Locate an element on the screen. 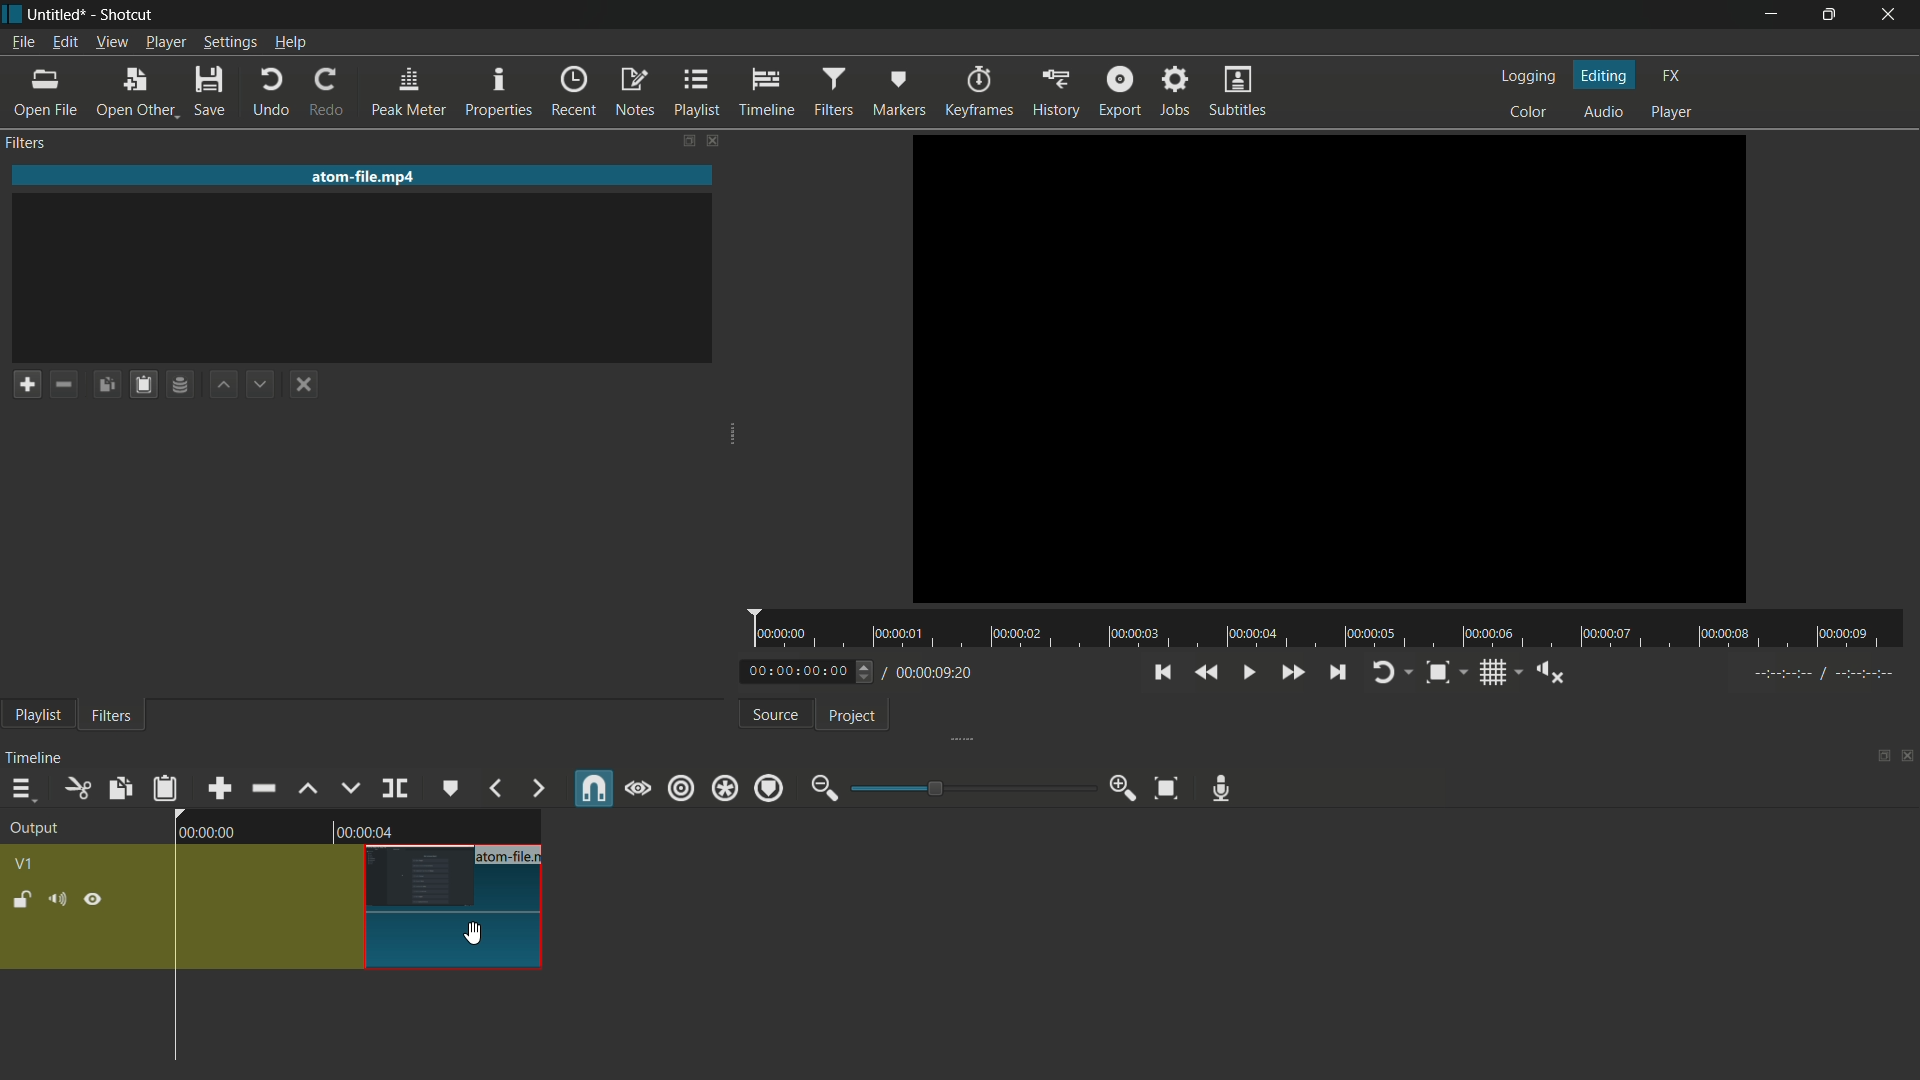 Image resolution: width=1920 pixels, height=1080 pixels. toggle zoom is located at coordinates (1438, 673).